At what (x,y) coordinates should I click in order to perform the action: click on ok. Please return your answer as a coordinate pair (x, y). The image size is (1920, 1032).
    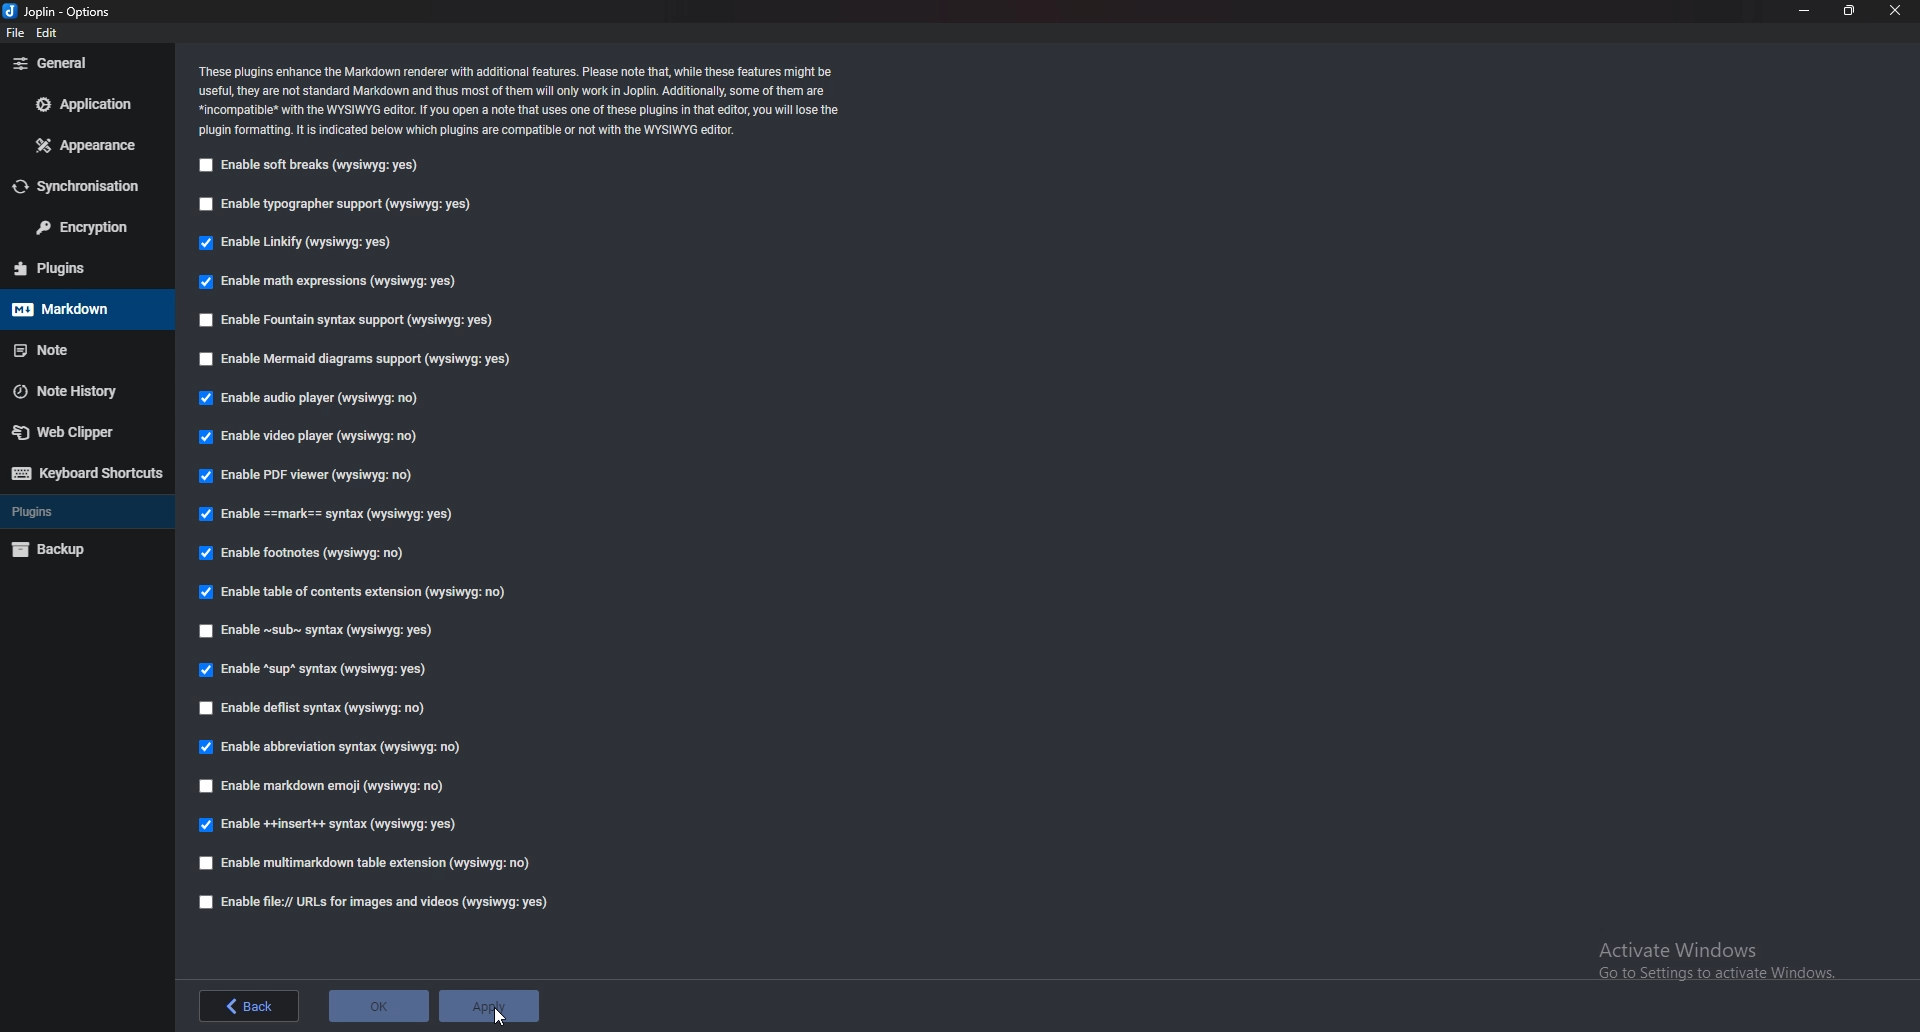
    Looking at the image, I should click on (378, 1005).